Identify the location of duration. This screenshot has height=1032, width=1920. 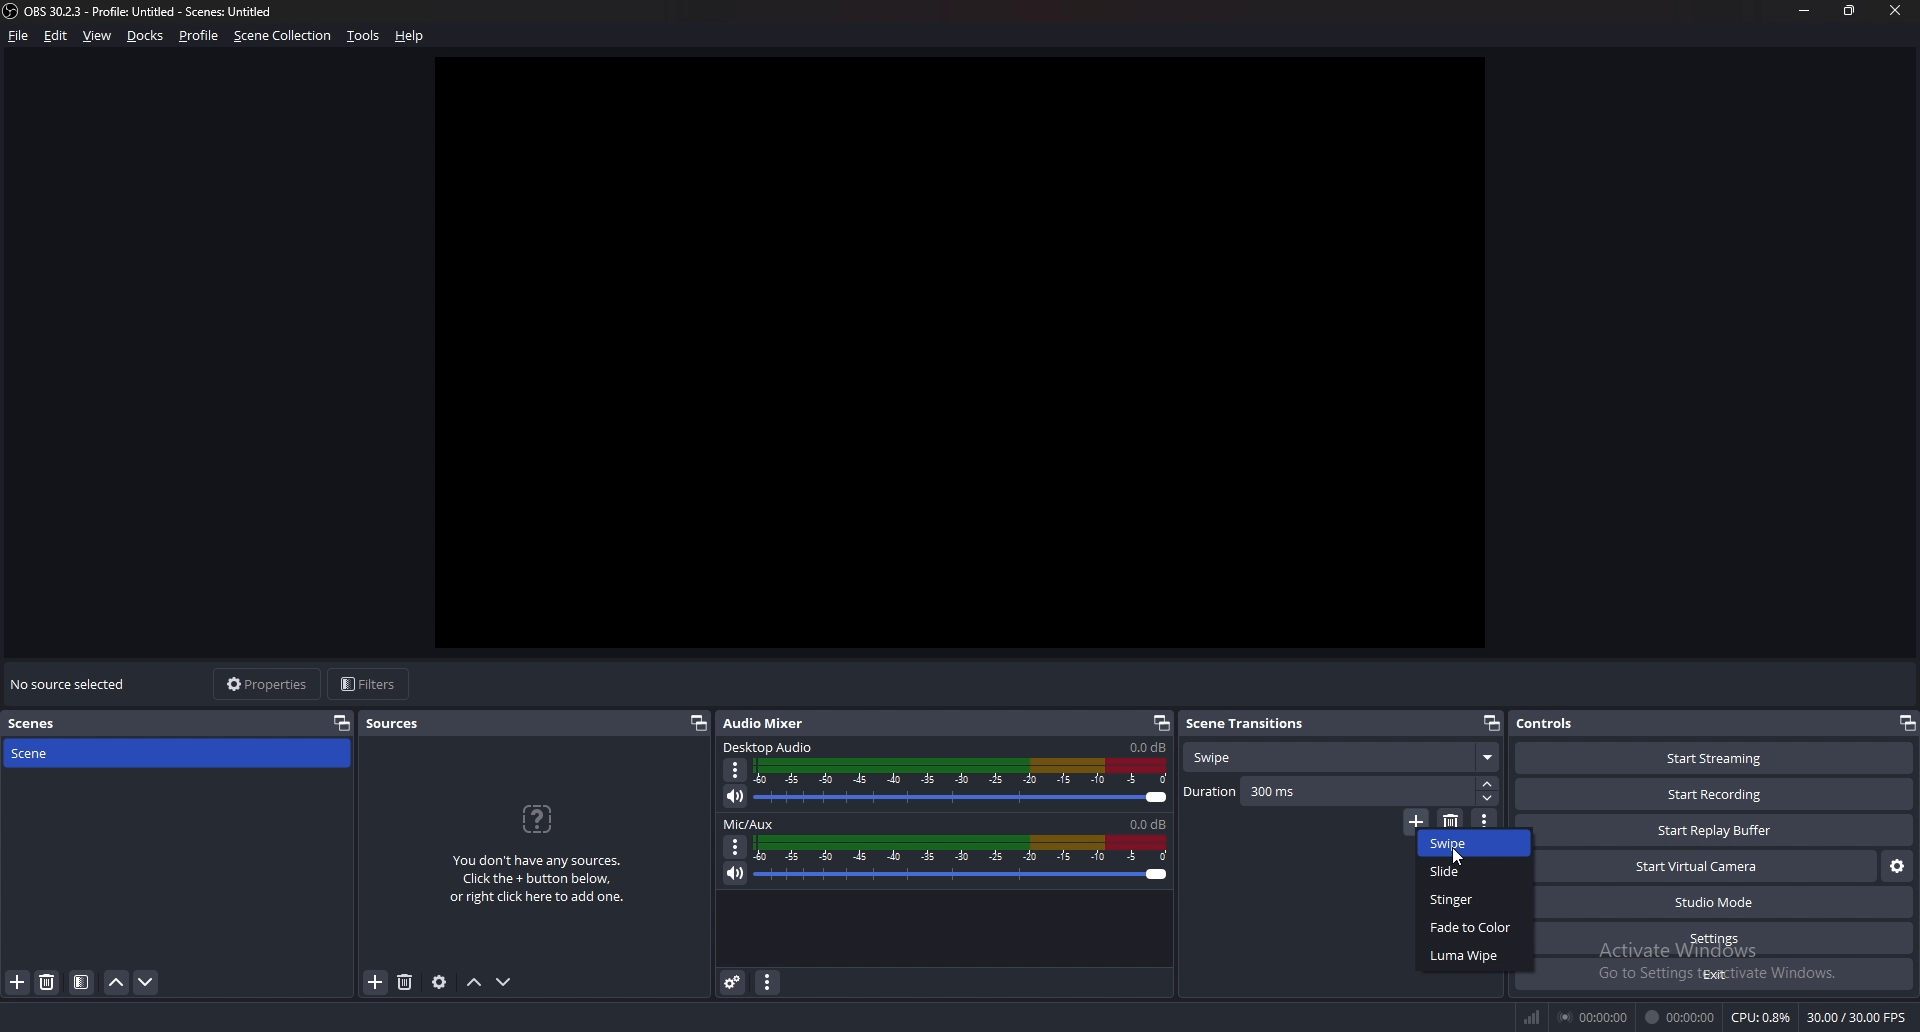
(1328, 791).